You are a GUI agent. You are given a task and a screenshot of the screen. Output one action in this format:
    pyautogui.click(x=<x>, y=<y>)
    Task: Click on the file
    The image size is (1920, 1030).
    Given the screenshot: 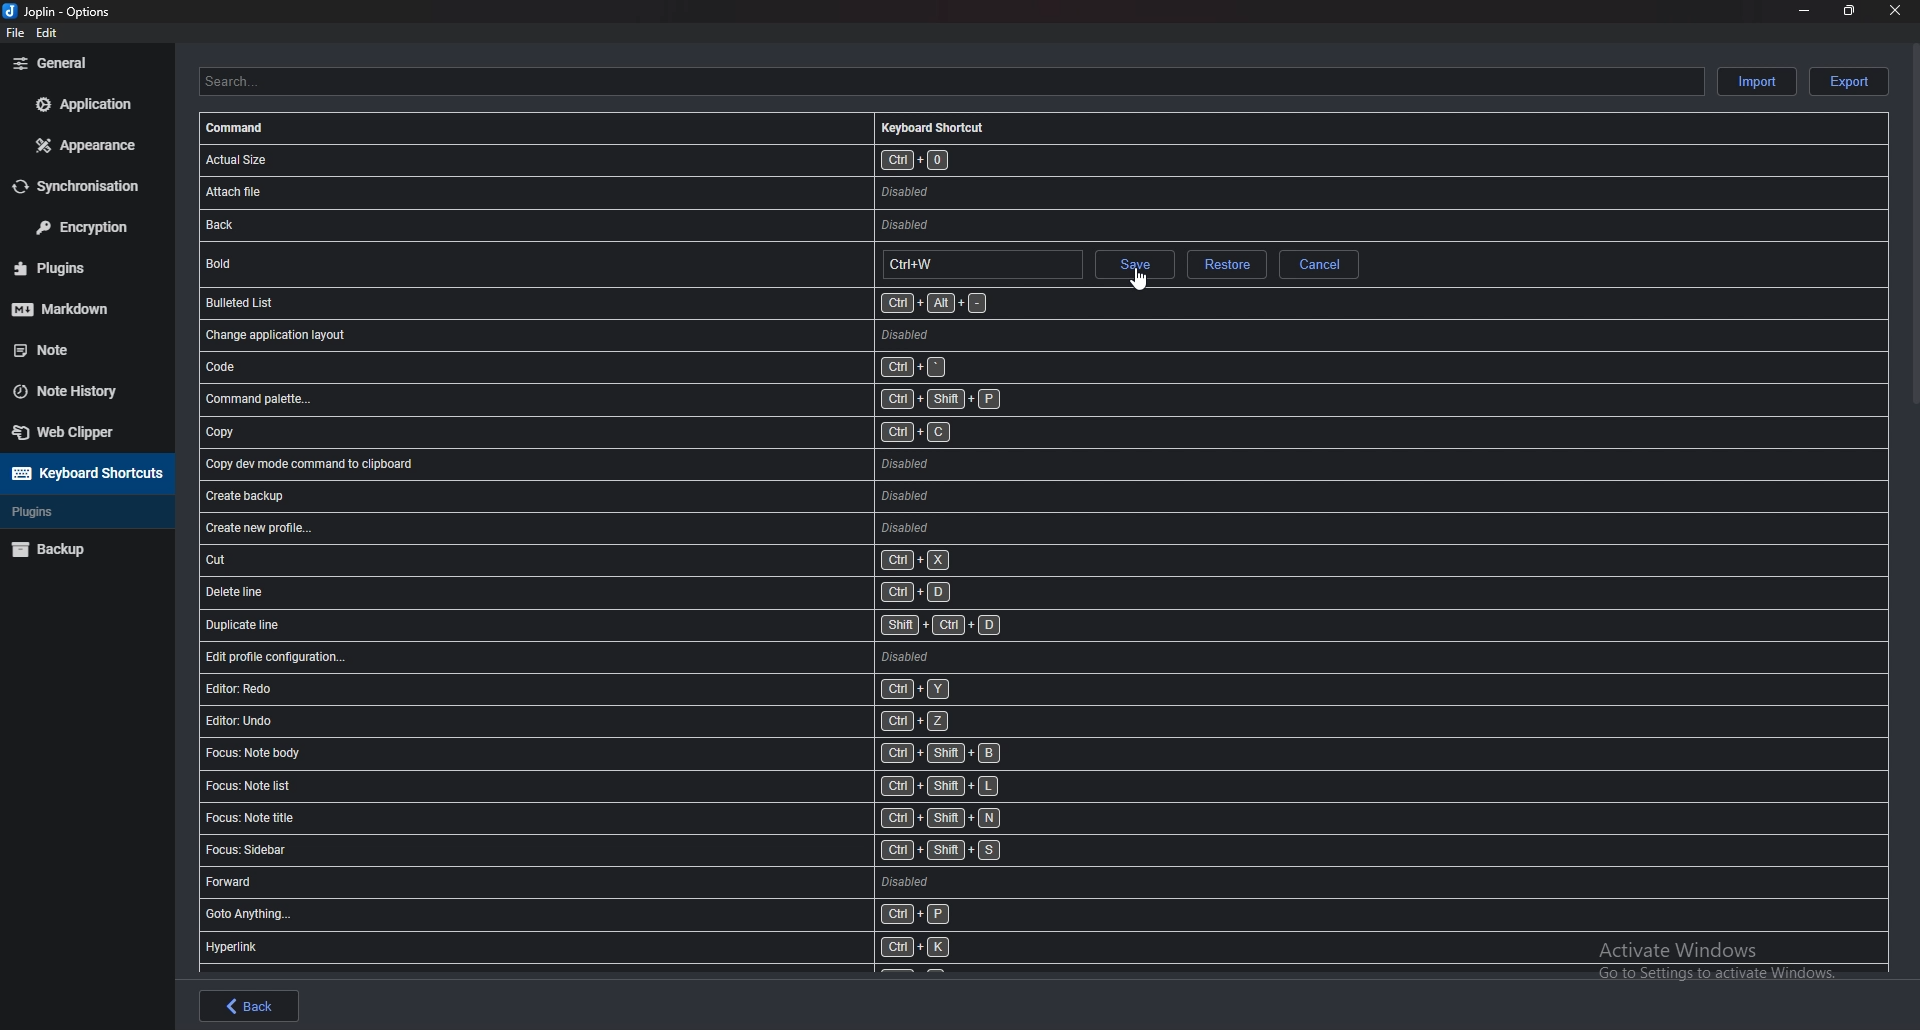 What is the action you would take?
    pyautogui.click(x=15, y=35)
    